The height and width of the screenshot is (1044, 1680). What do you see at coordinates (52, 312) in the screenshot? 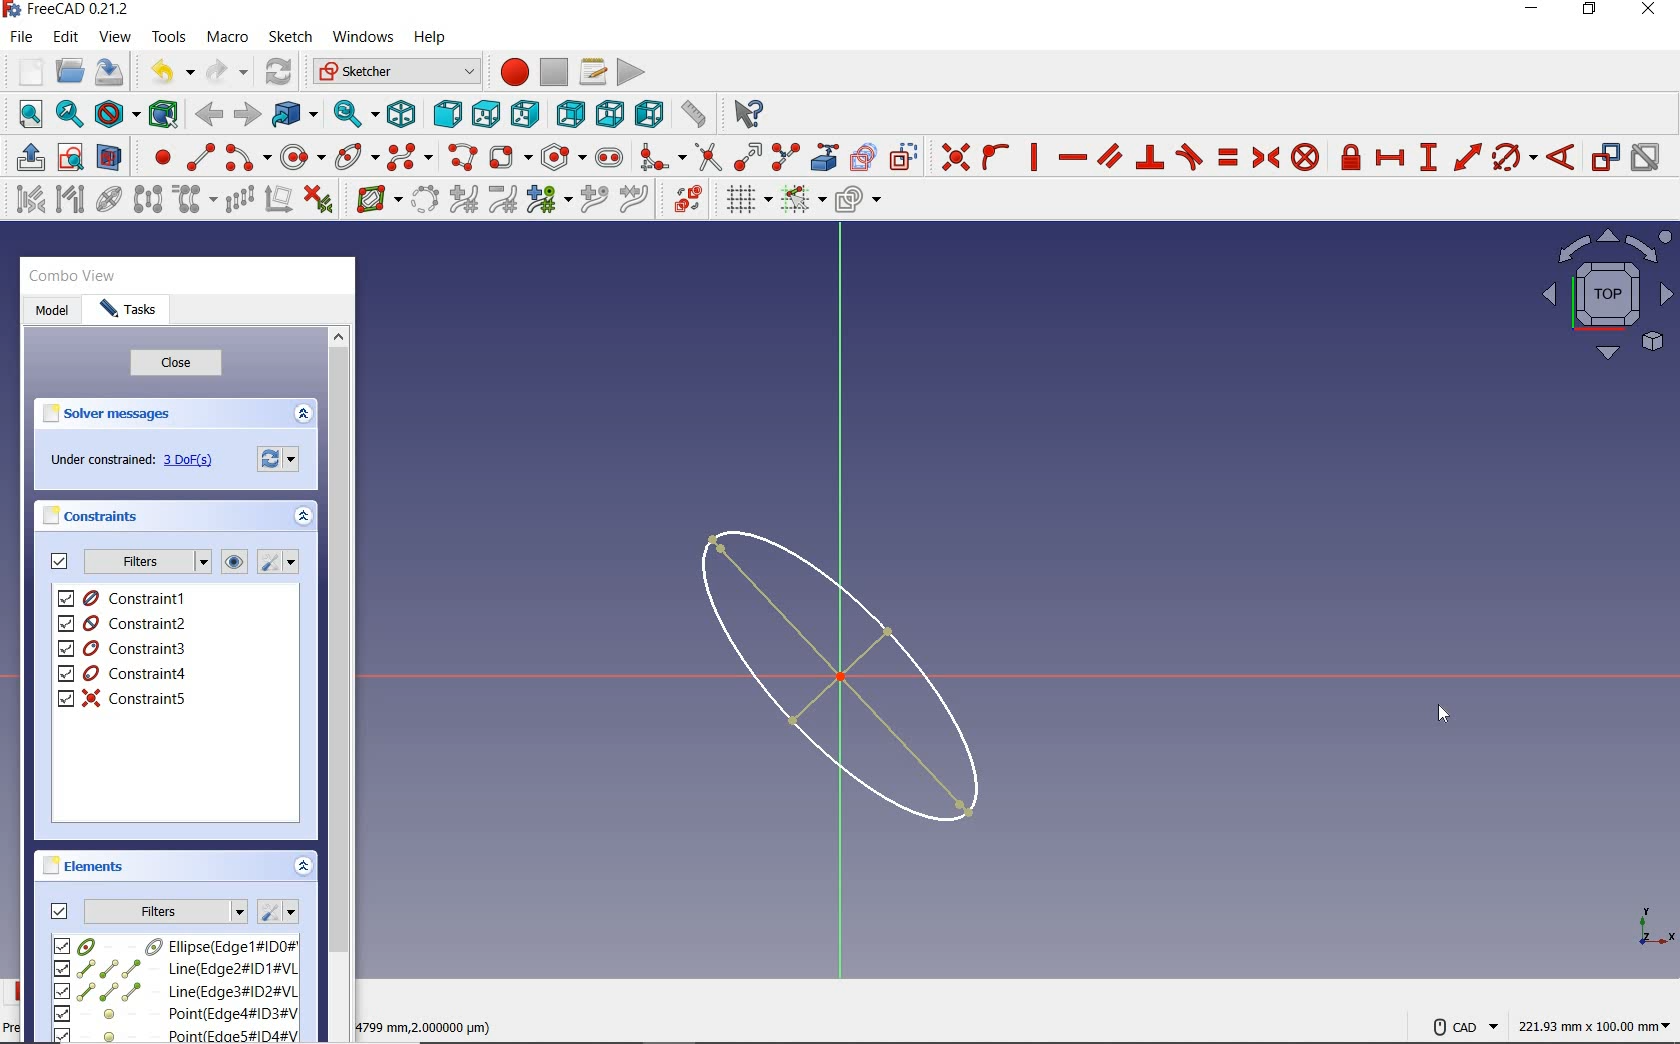
I see `model` at bounding box center [52, 312].